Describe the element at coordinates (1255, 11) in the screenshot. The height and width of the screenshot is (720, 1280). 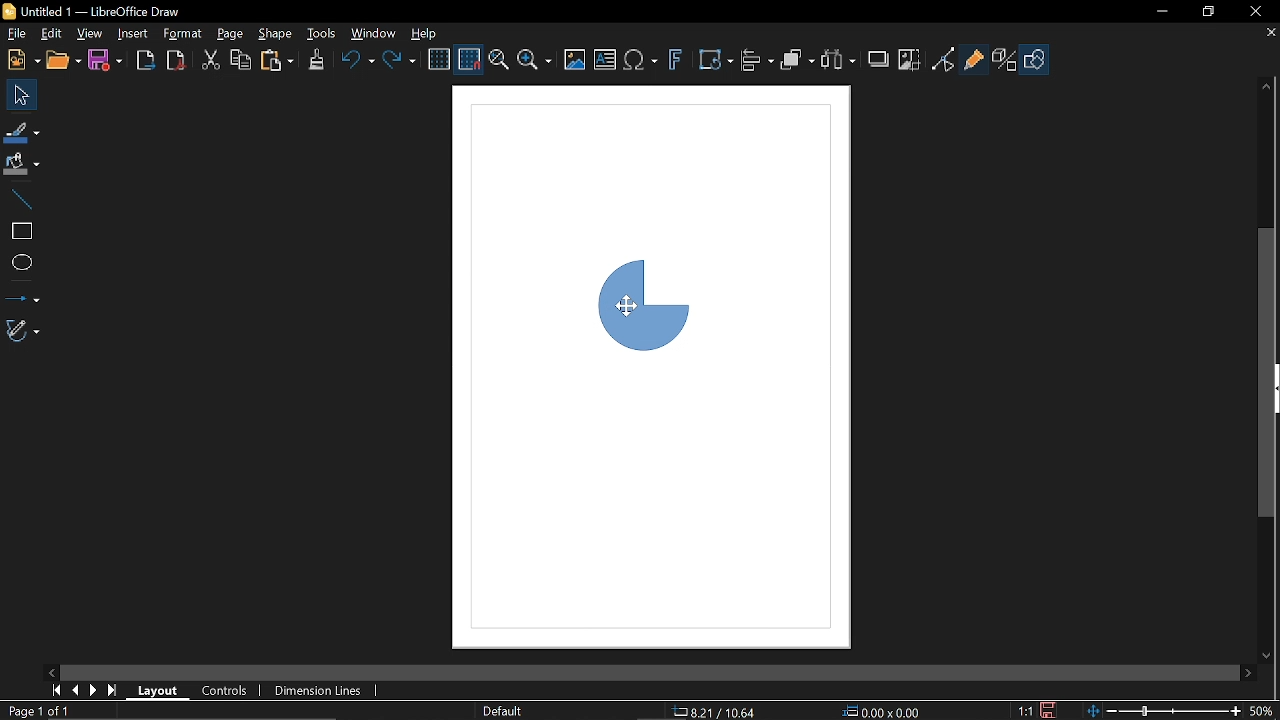
I see `Close` at that location.